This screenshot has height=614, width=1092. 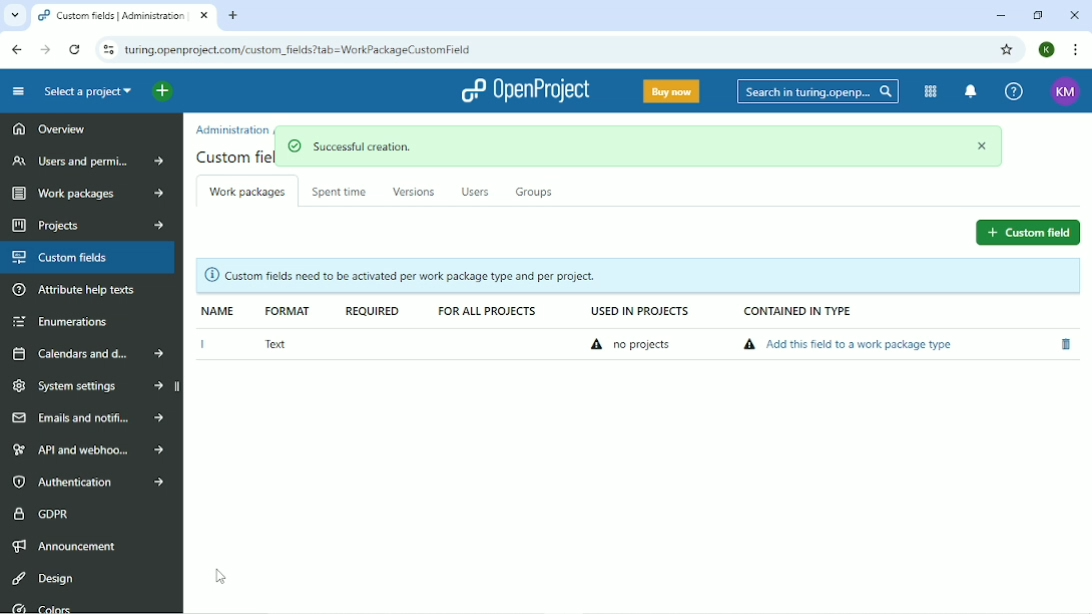 What do you see at coordinates (536, 190) in the screenshot?
I see `Groups` at bounding box center [536, 190].